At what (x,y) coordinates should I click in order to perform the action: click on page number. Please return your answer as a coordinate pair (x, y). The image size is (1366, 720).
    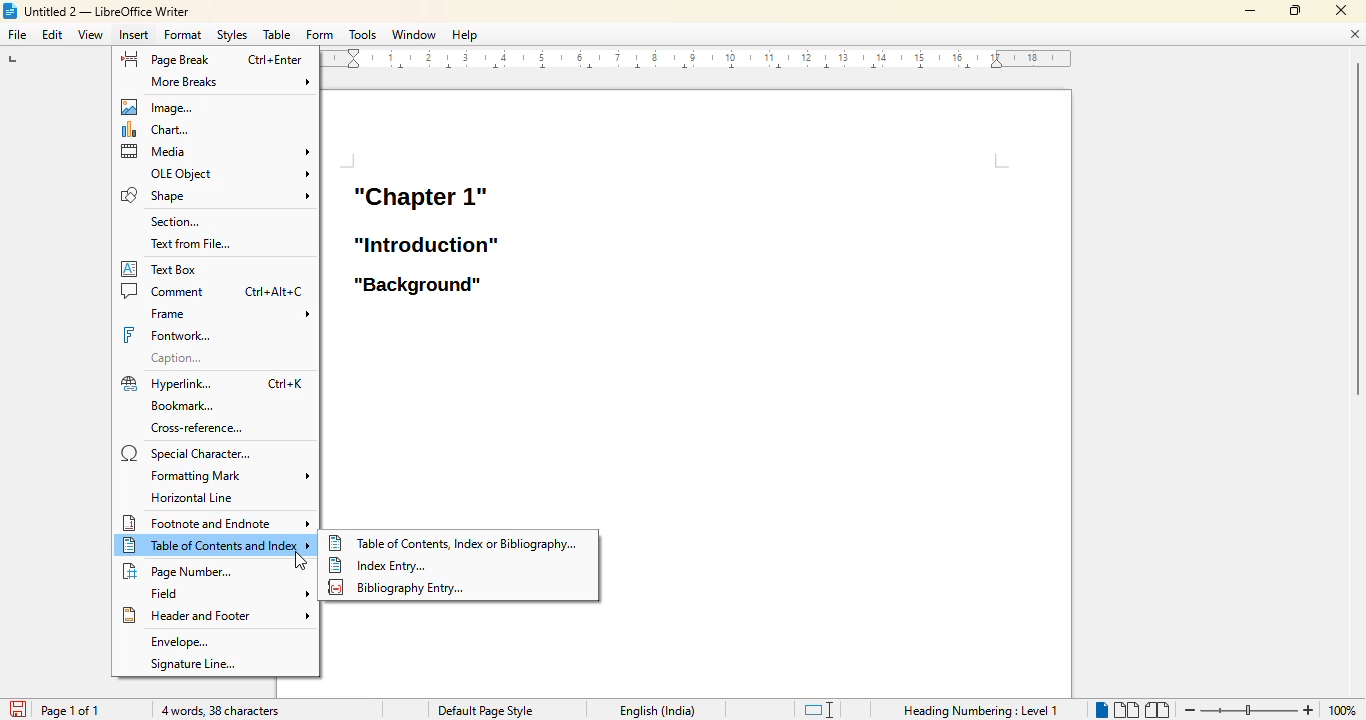
    Looking at the image, I should click on (179, 570).